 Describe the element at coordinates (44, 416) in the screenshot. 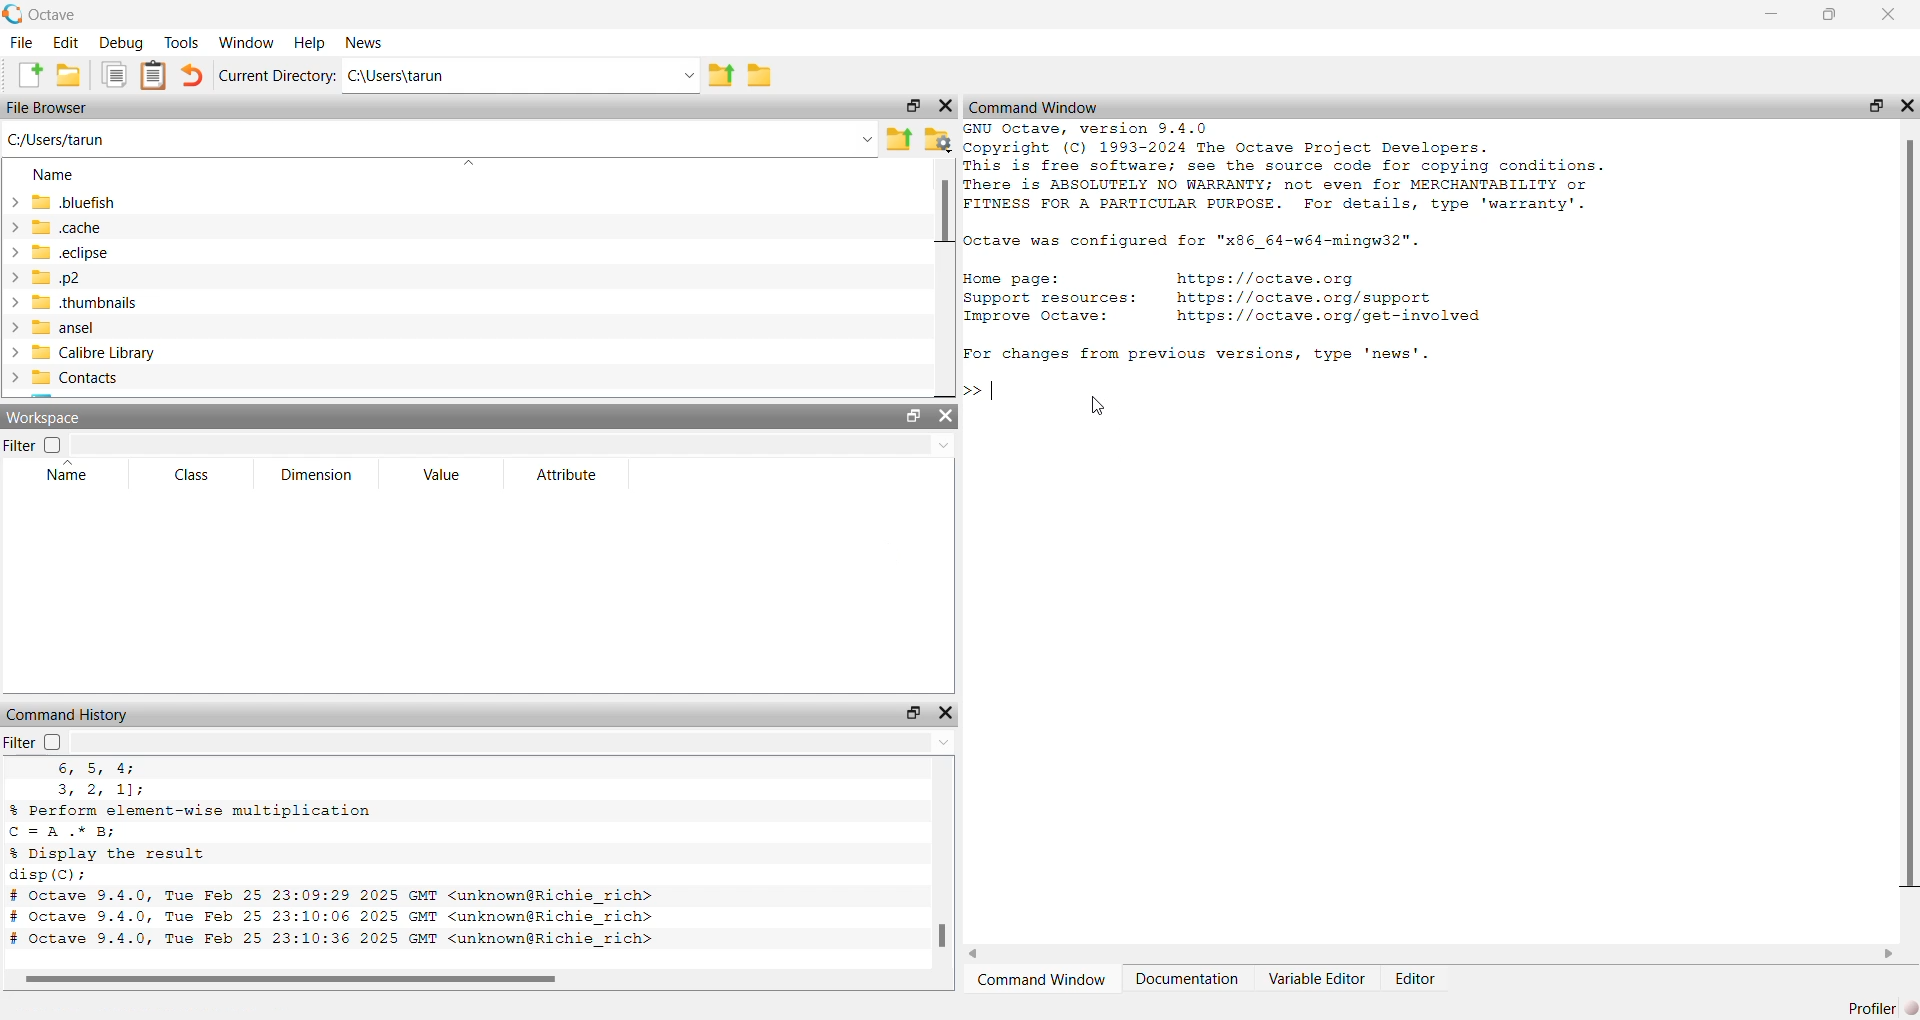

I see `Workspace` at that location.